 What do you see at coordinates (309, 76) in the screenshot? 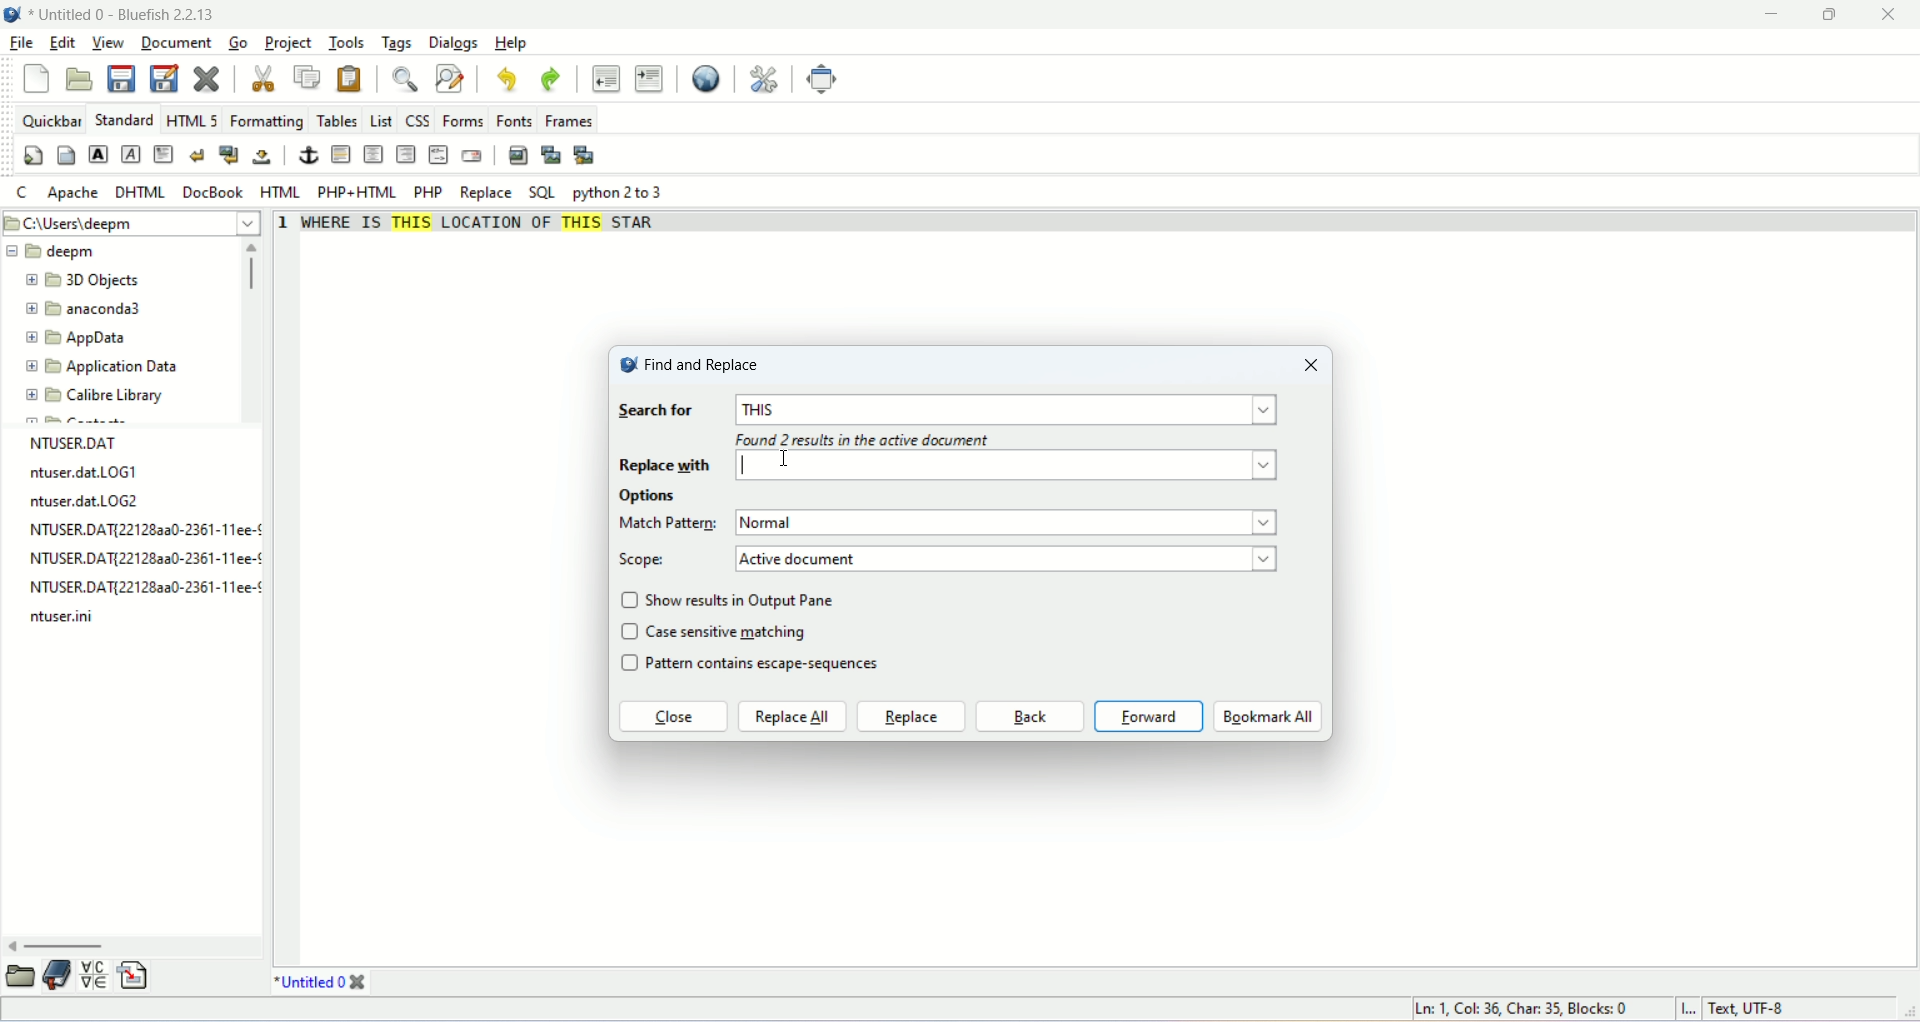
I see `copy` at bounding box center [309, 76].